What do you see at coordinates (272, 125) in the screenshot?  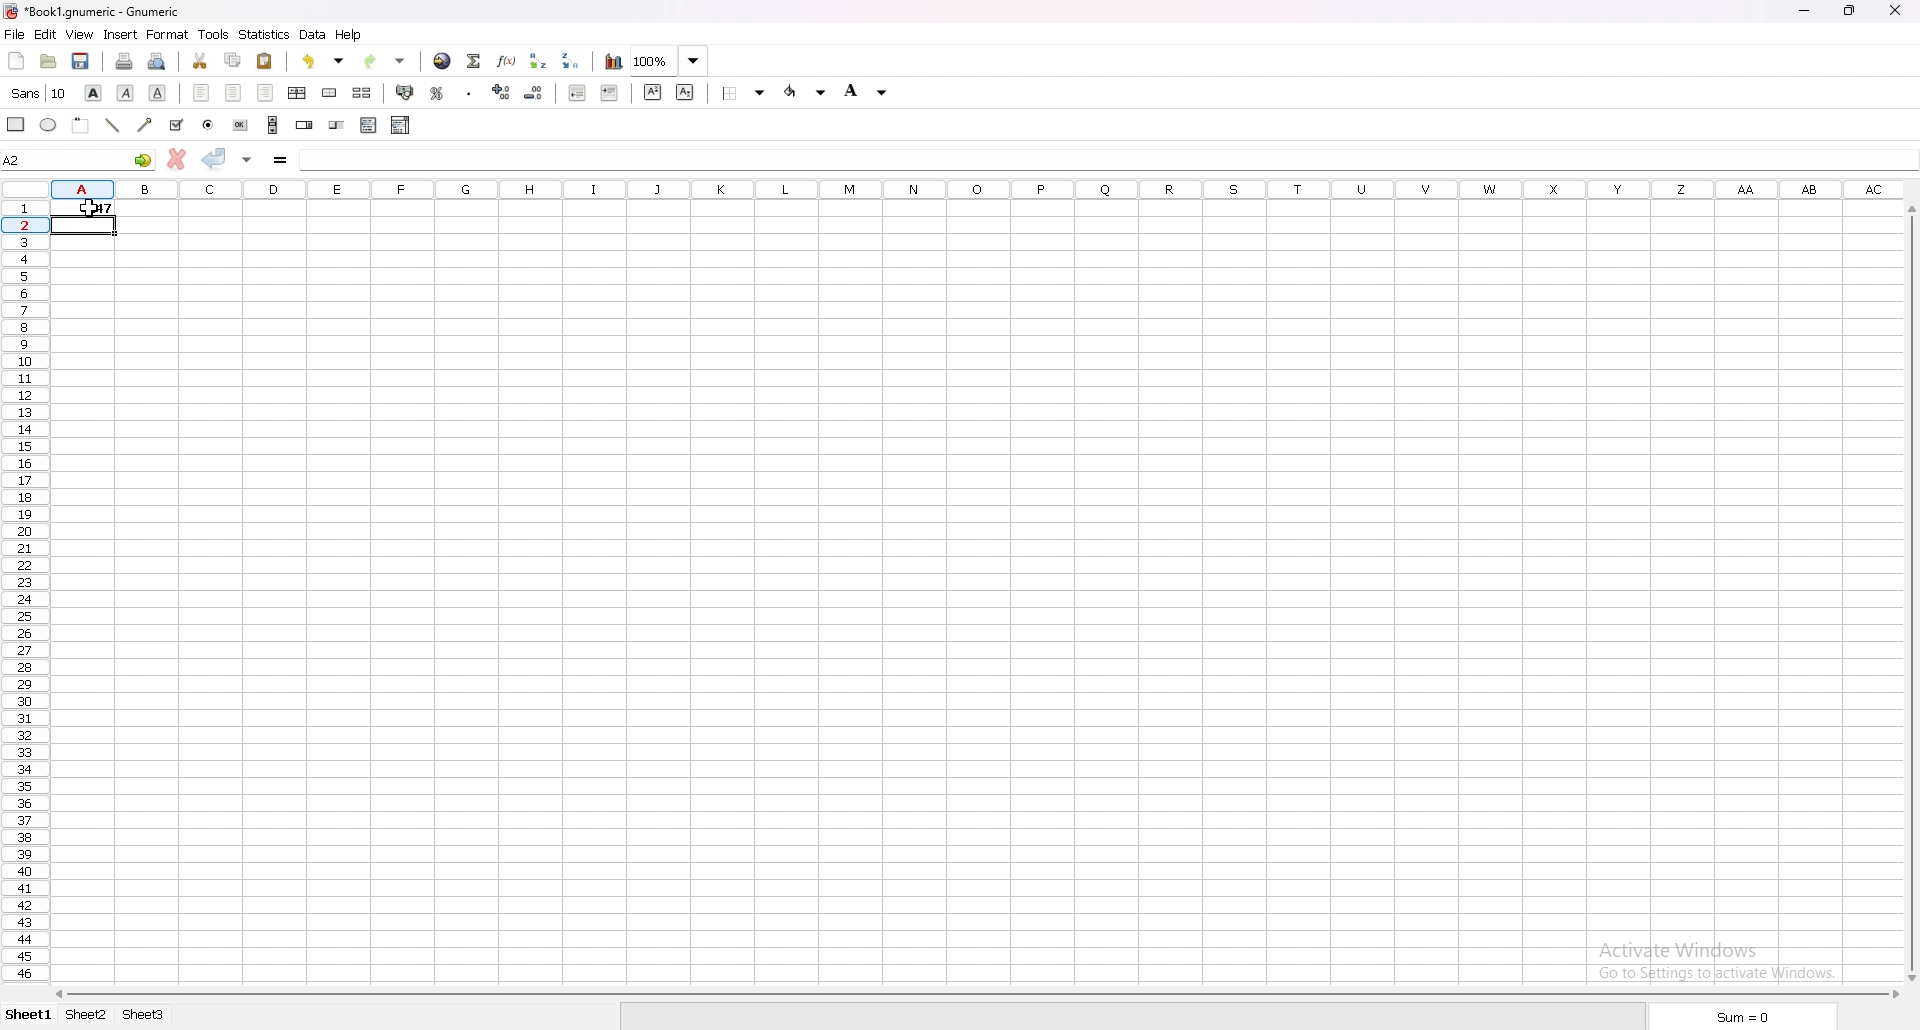 I see `scroll bar` at bounding box center [272, 125].